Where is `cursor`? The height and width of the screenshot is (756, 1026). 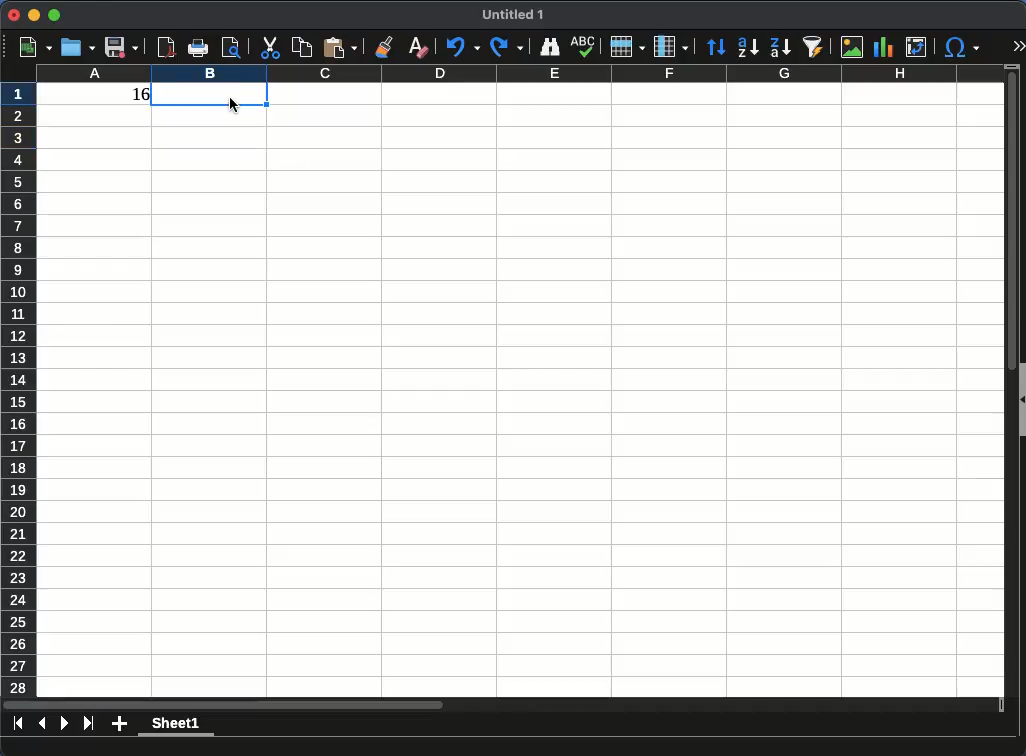 cursor is located at coordinates (234, 106).